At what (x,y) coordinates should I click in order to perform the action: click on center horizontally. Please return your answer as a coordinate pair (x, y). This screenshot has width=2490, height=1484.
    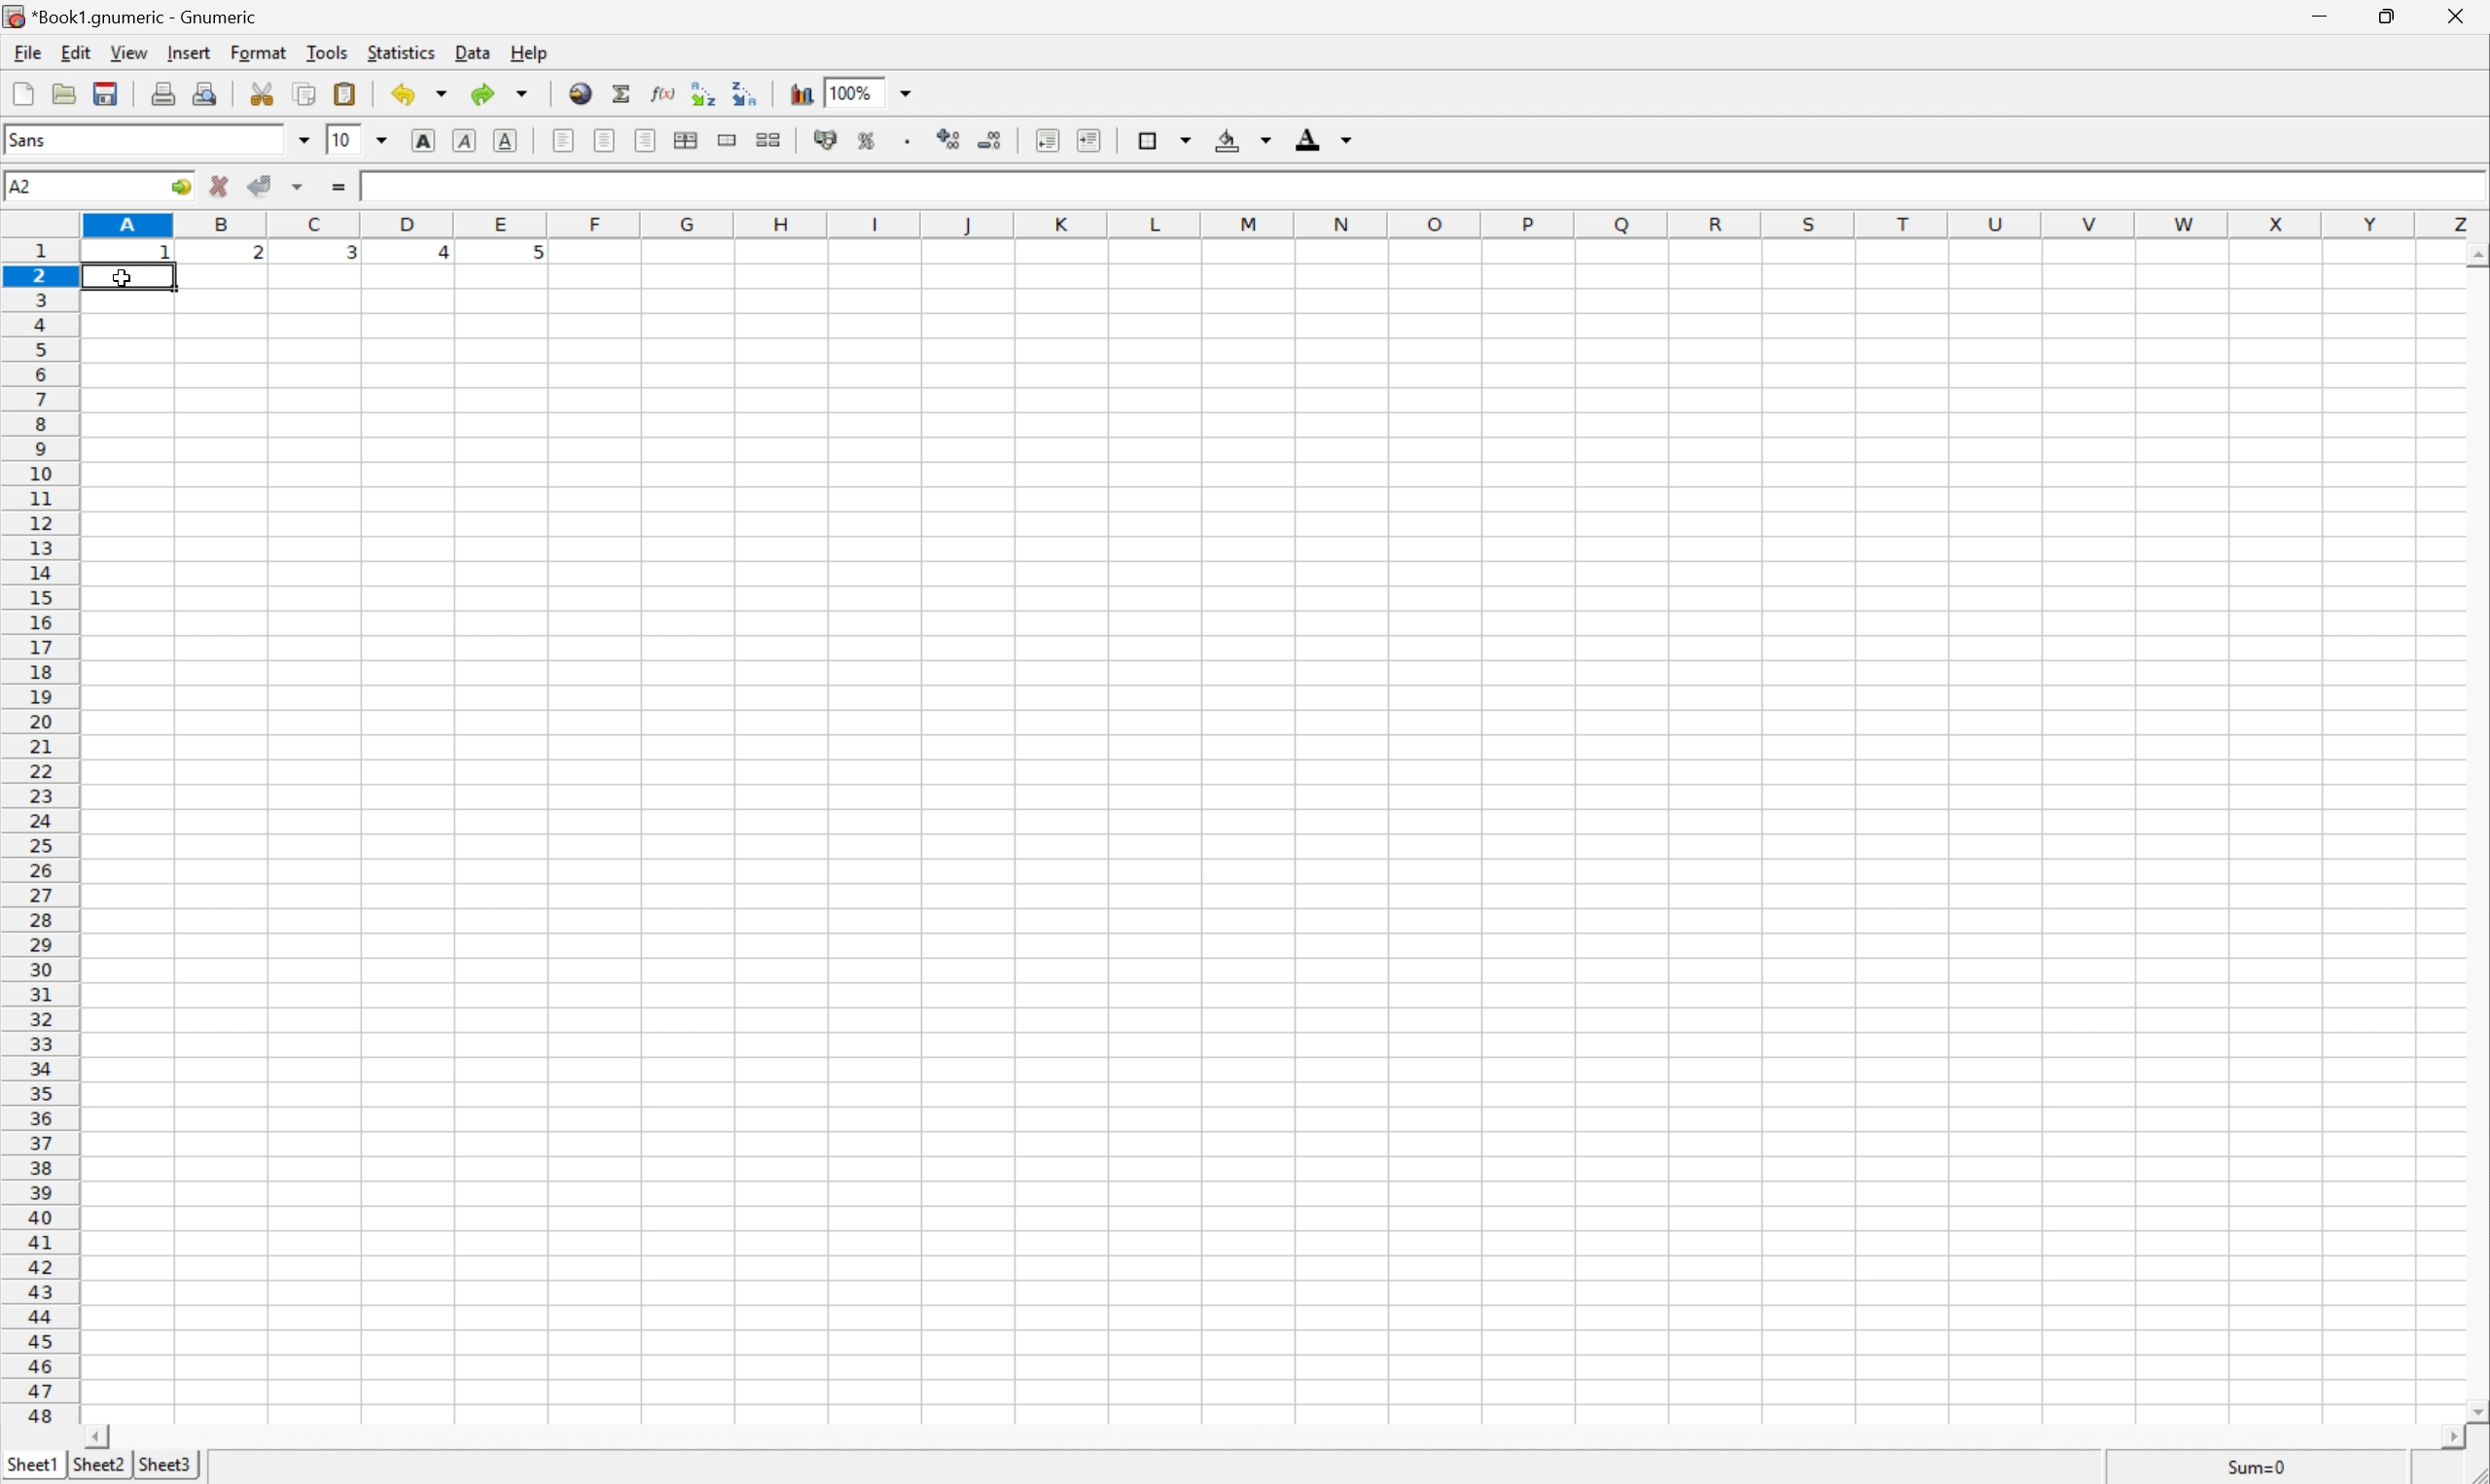
    Looking at the image, I should click on (607, 138).